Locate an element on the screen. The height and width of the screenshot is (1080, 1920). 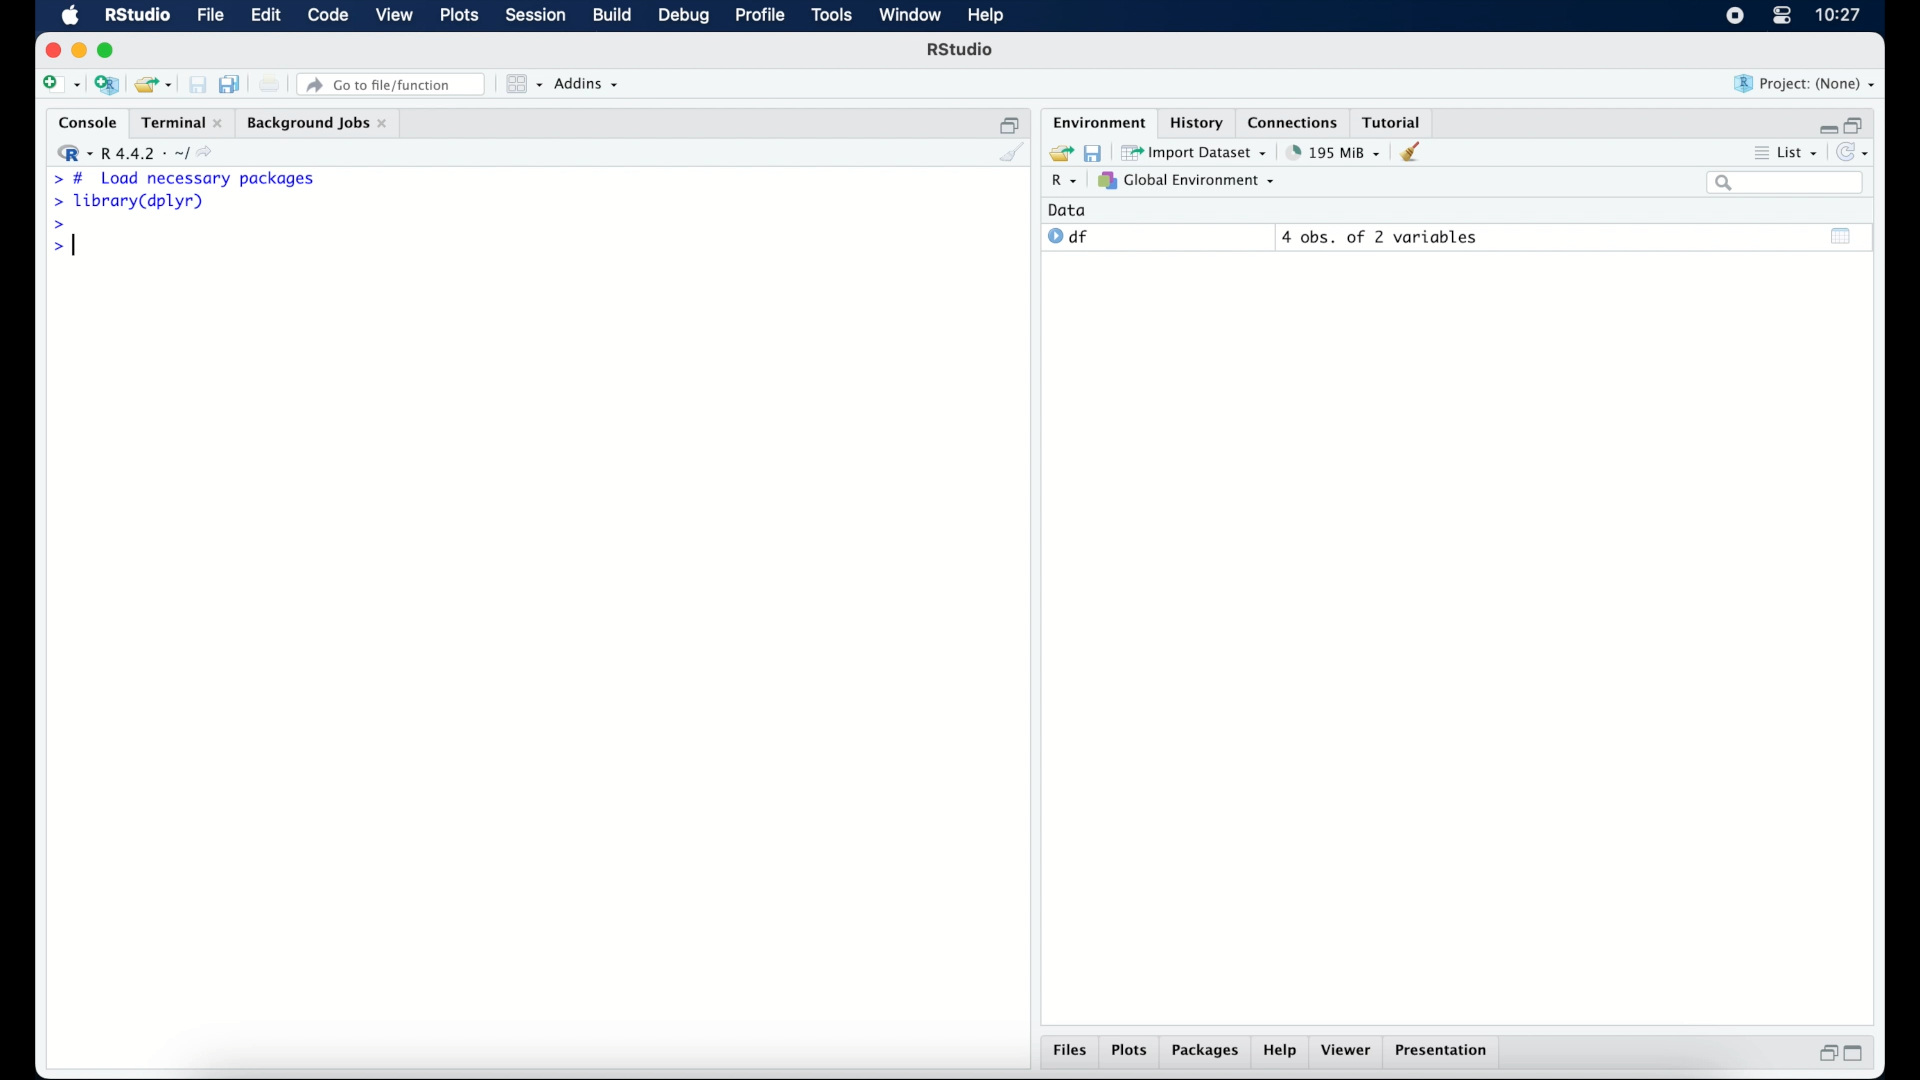
load workspace is located at coordinates (1058, 151).